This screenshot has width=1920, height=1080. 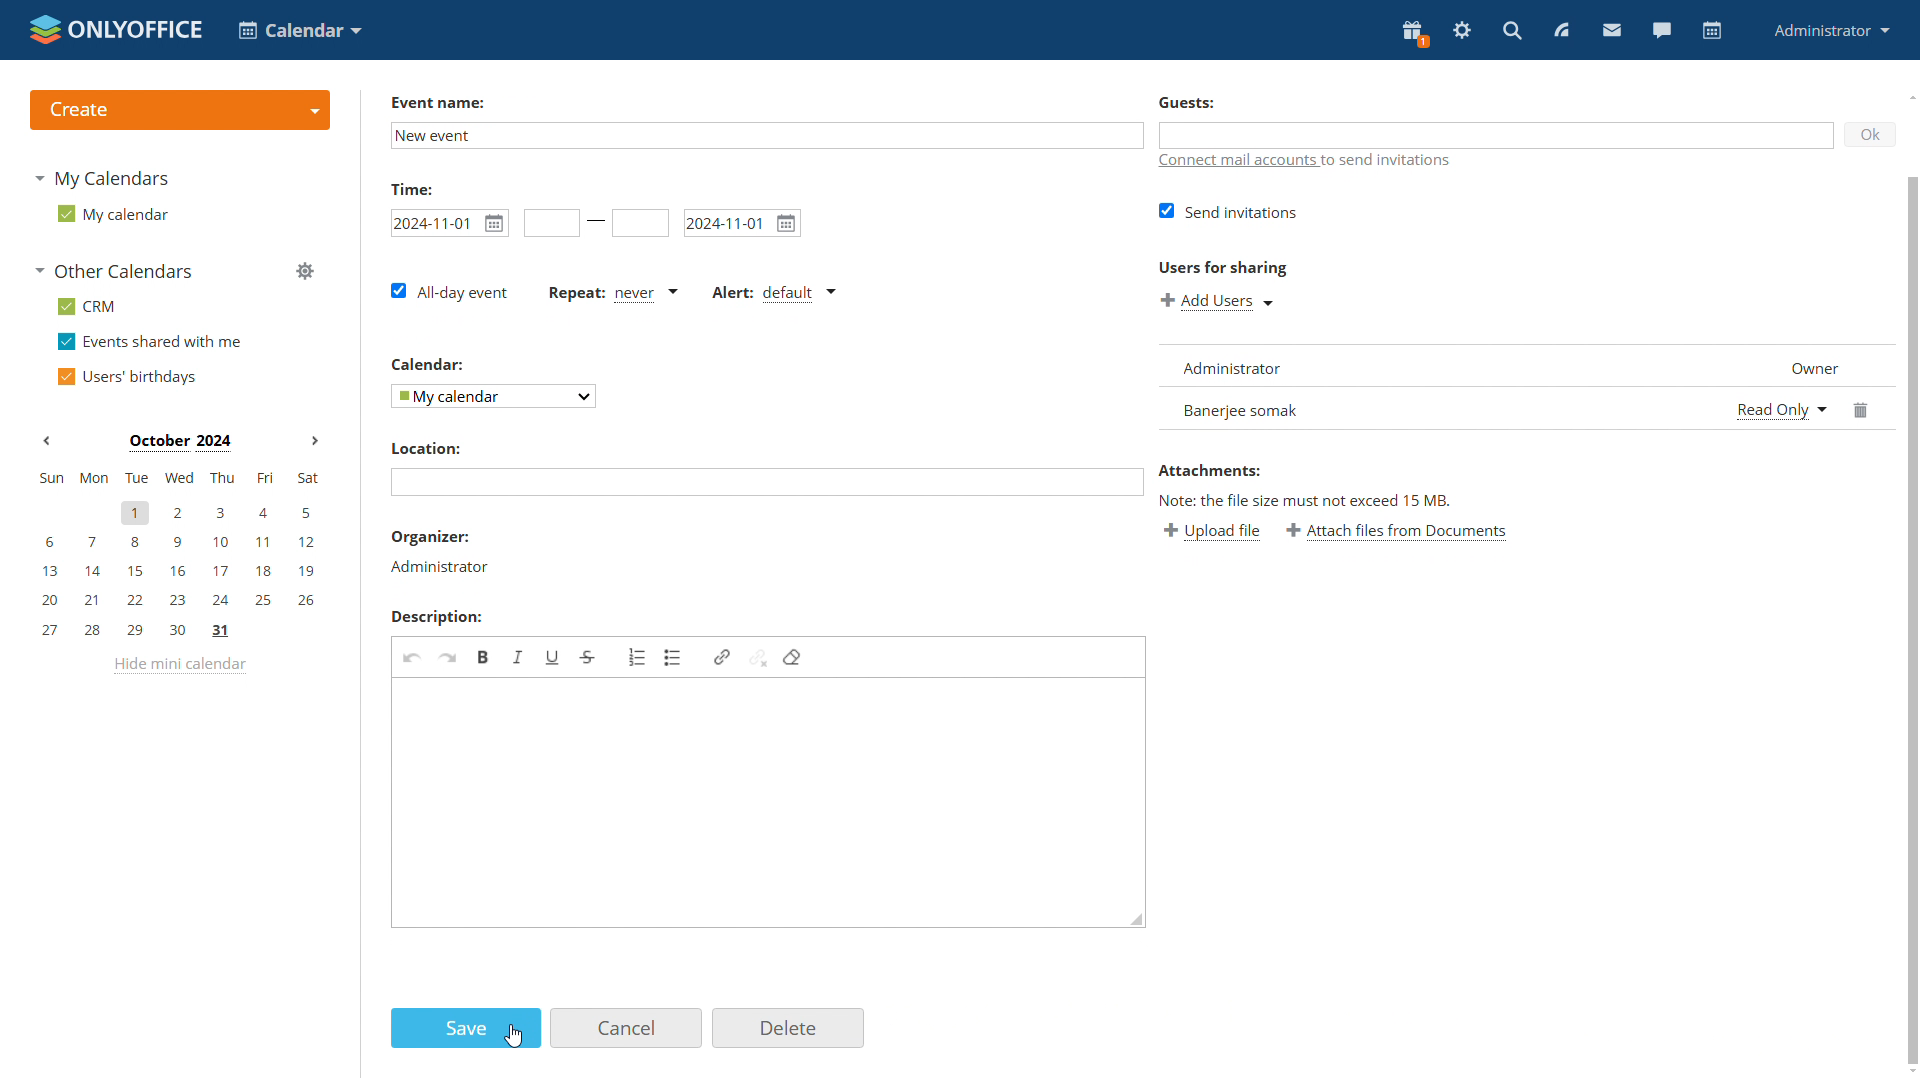 I want to click on my calendars, so click(x=110, y=181).